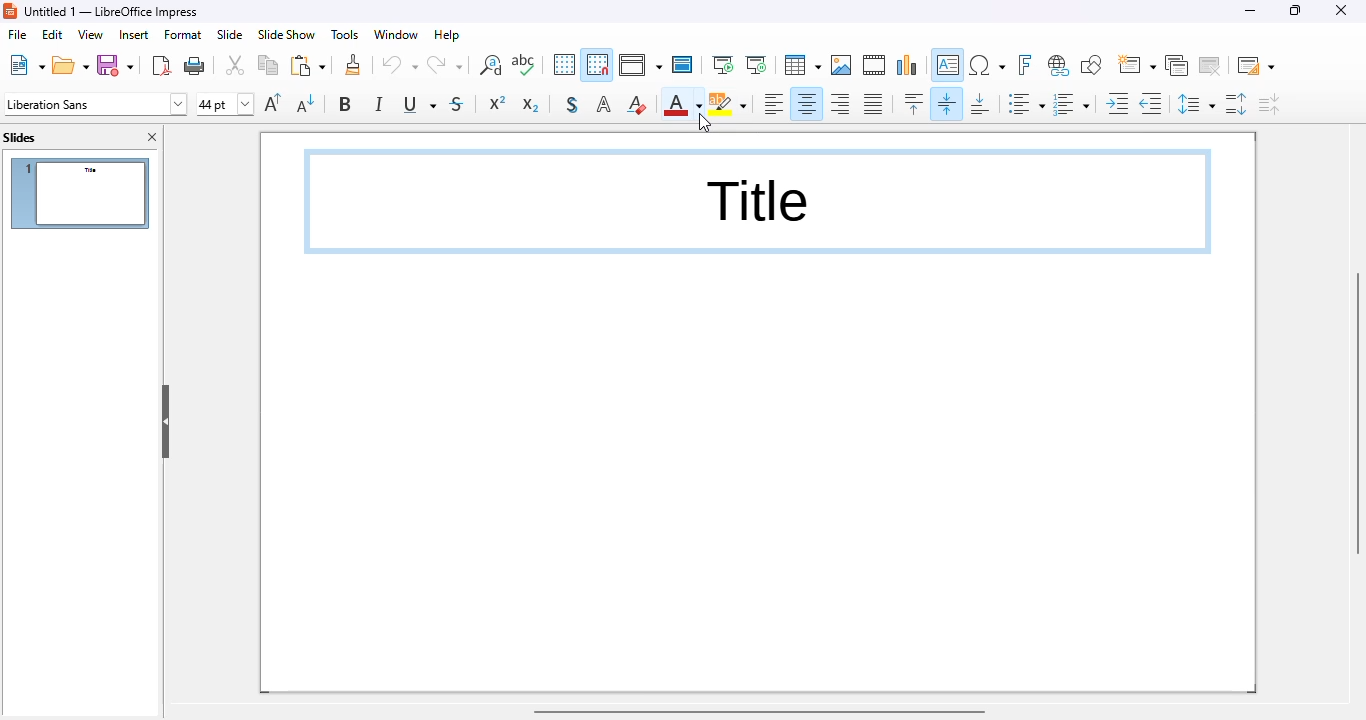 This screenshot has width=1366, height=720. What do you see at coordinates (573, 105) in the screenshot?
I see `toggle shadow` at bounding box center [573, 105].